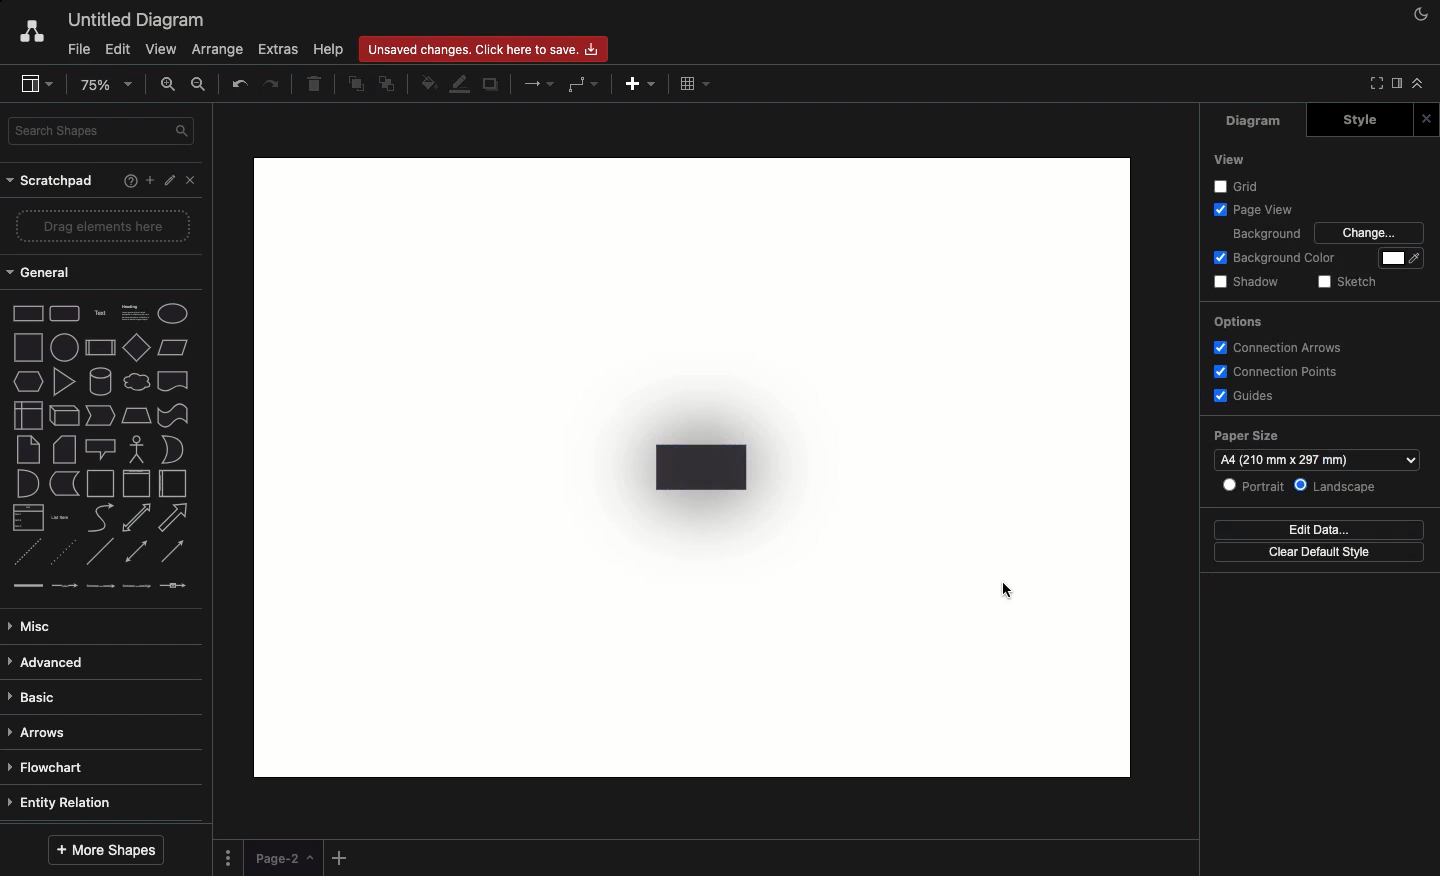 Image resolution: width=1440 pixels, height=876 pixels. I want to click on Advanced, so click(56, 662).